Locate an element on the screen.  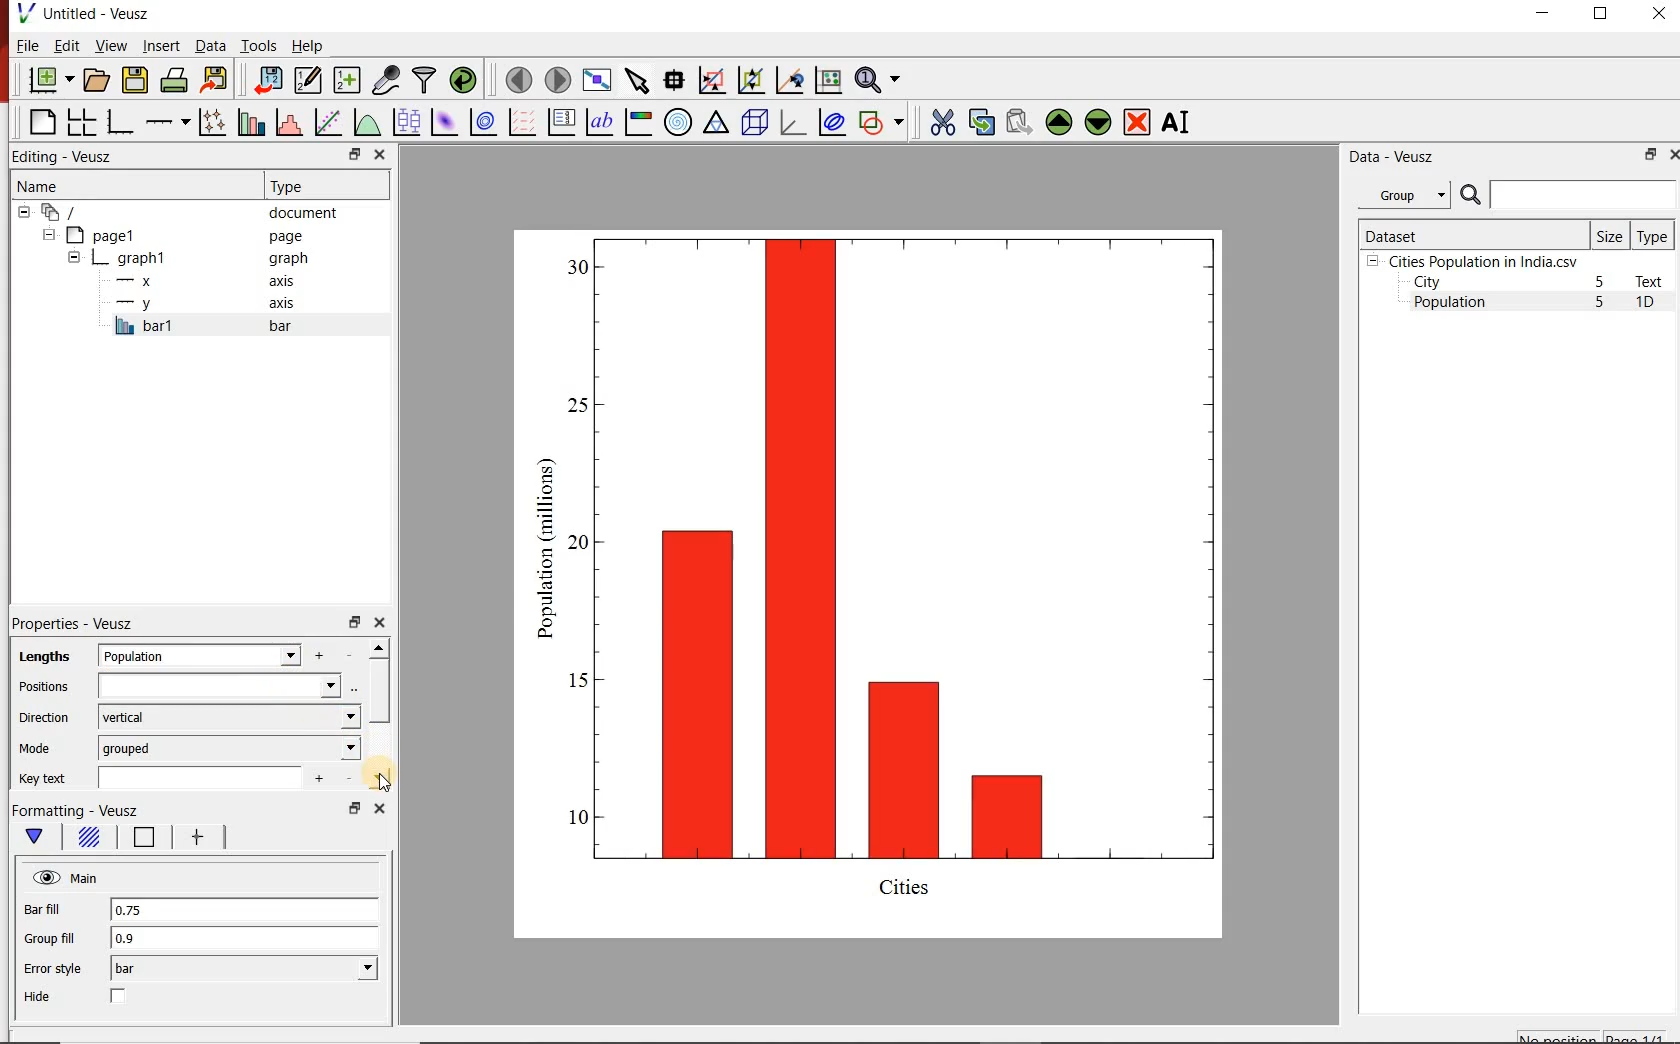
Help is located at coordinates (309, 45).